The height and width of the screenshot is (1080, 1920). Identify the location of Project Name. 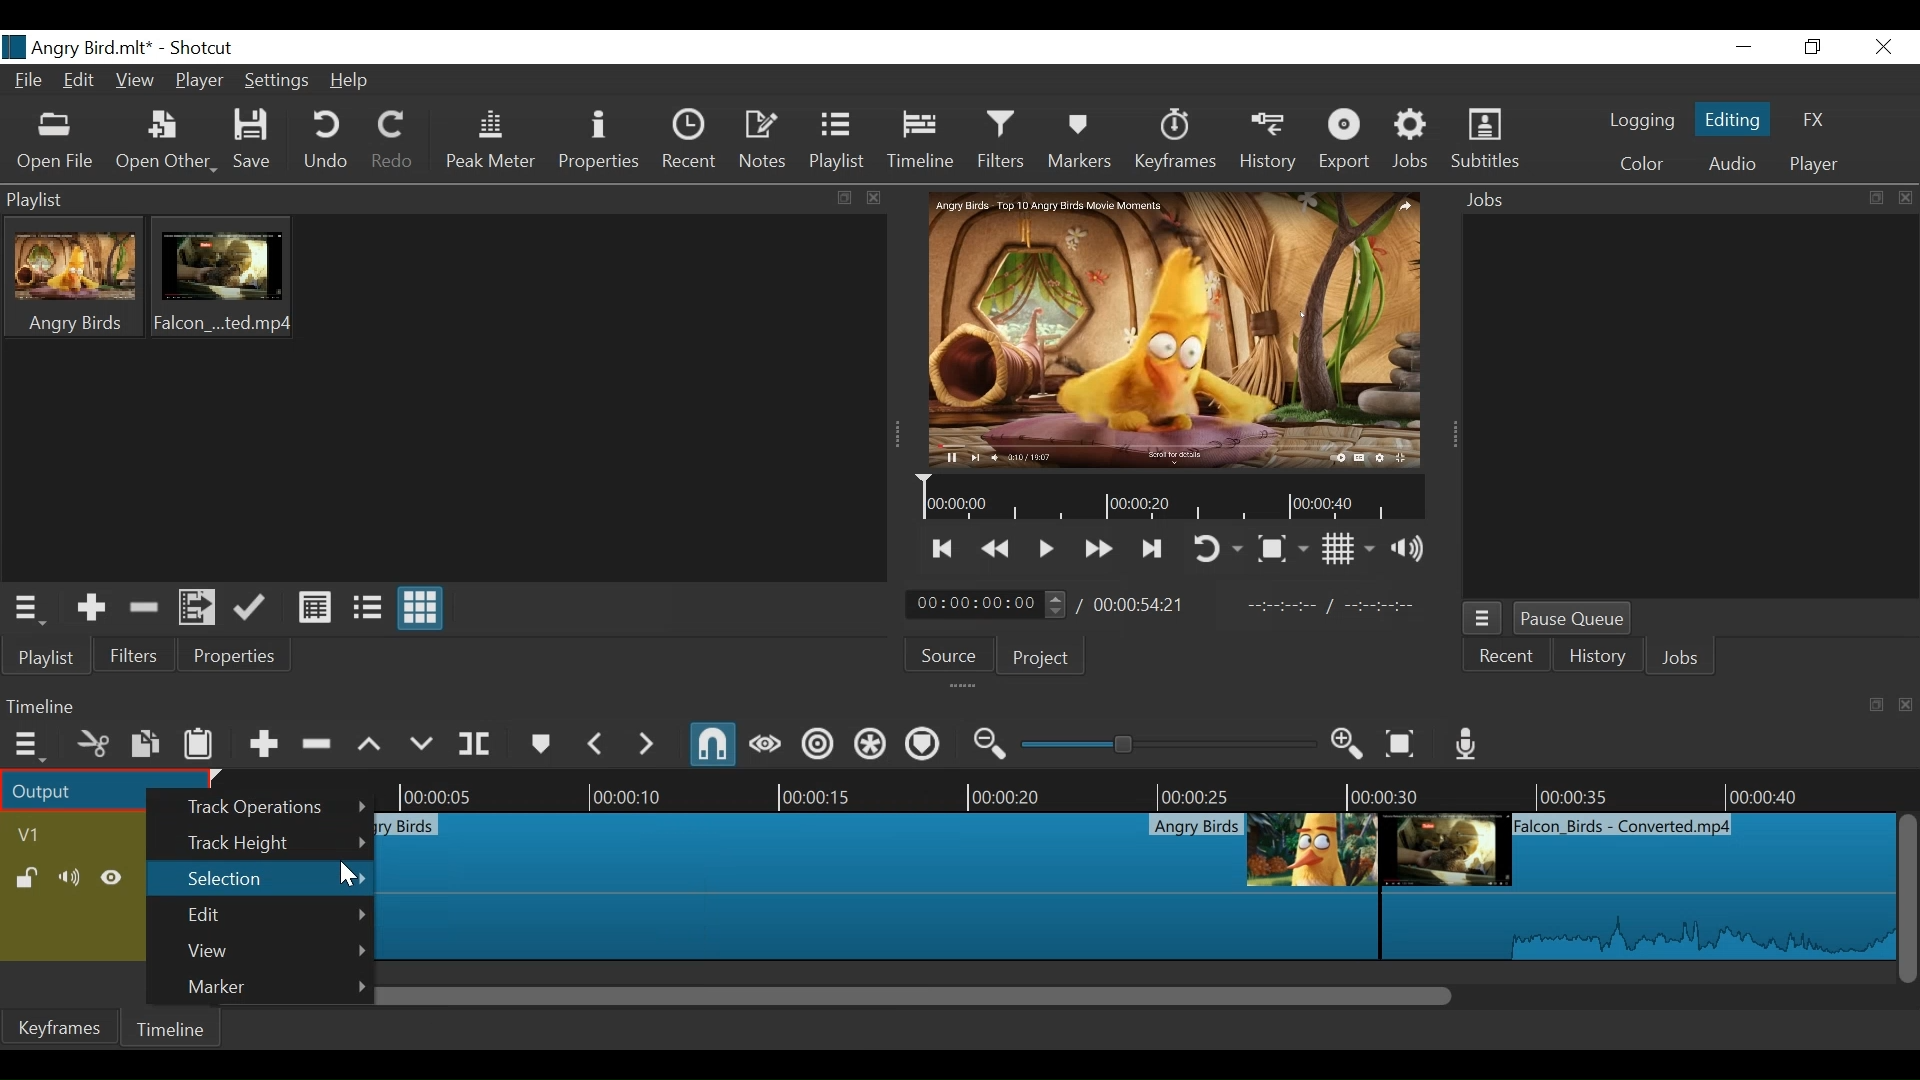
(76, 47).